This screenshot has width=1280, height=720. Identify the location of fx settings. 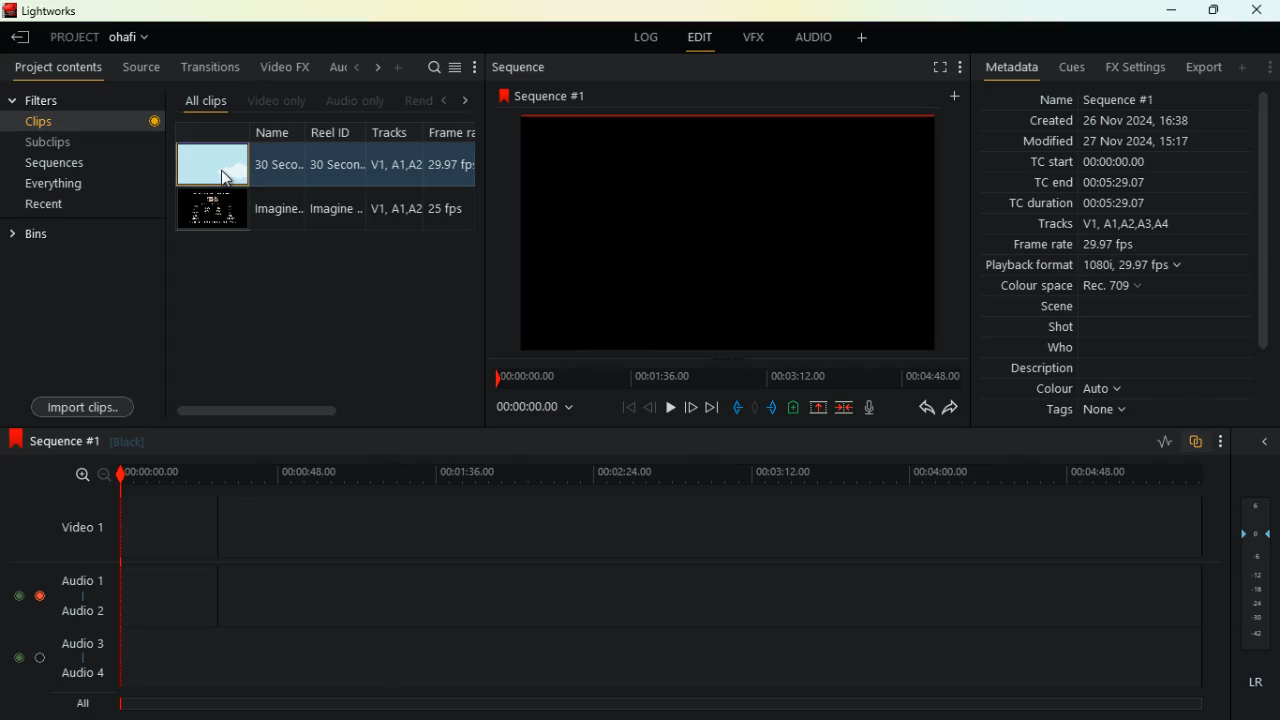
(1134, 68).